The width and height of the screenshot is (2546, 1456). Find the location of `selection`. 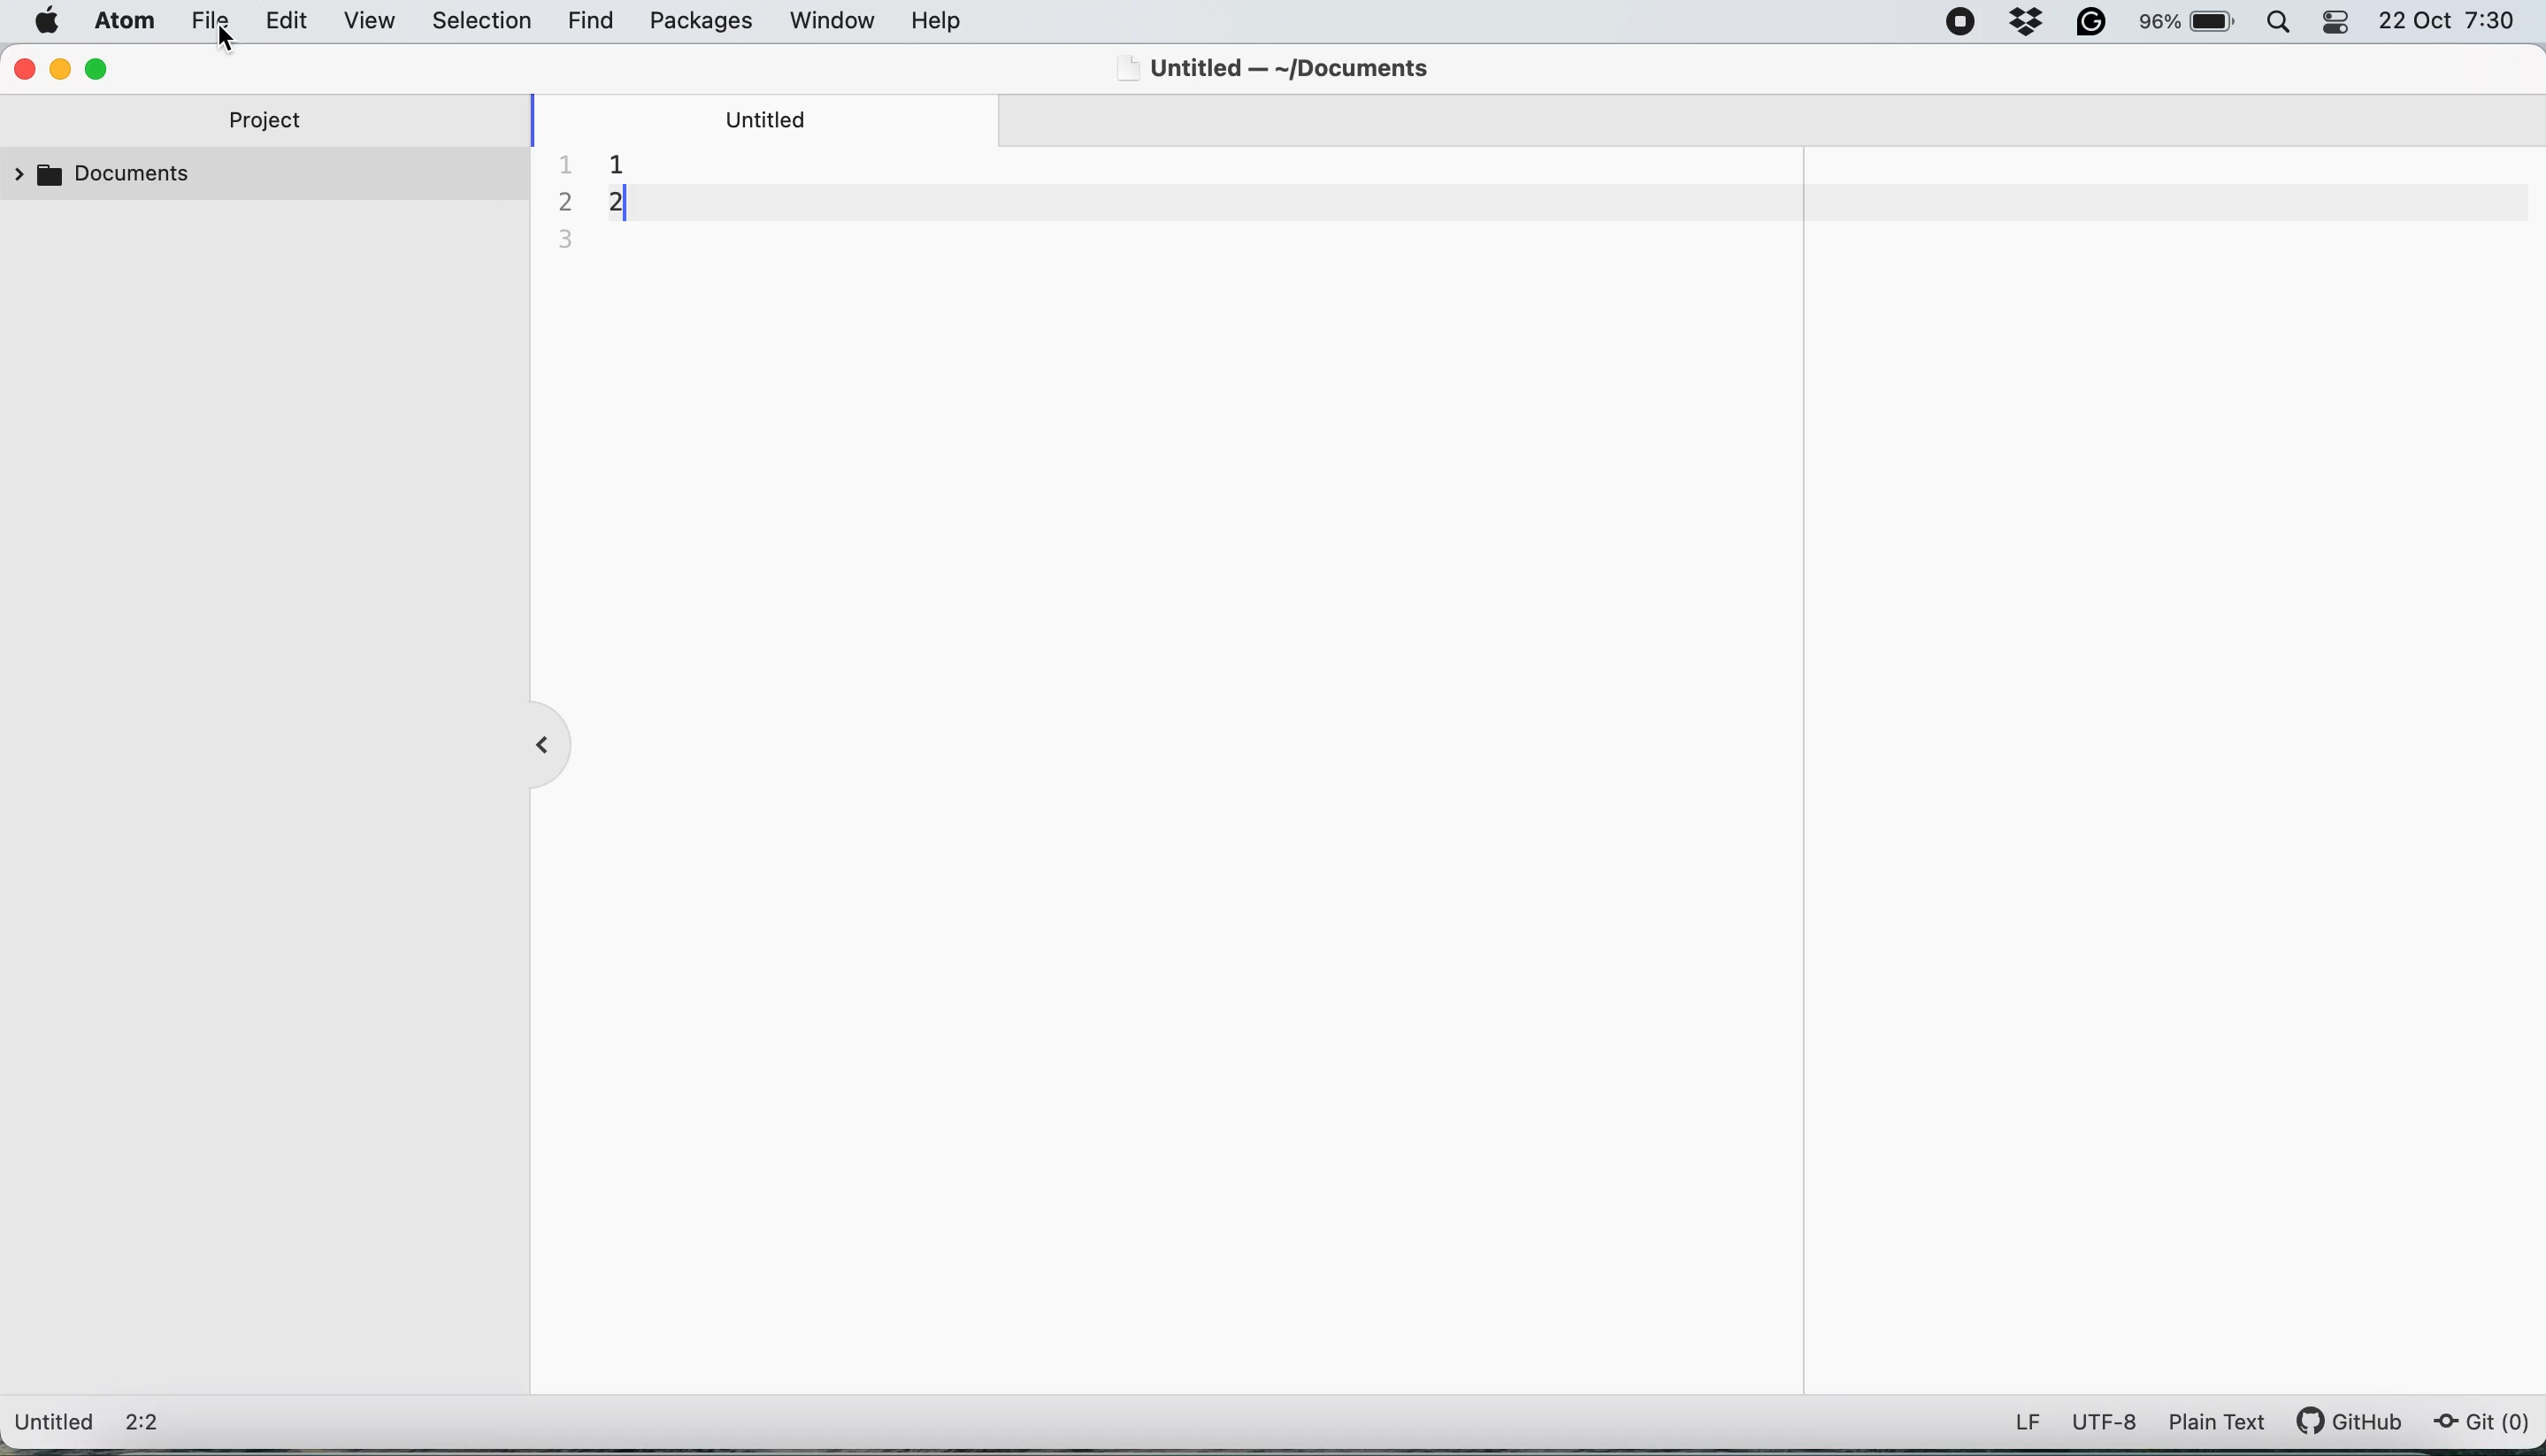

selection is located at coordinates (486, 19).